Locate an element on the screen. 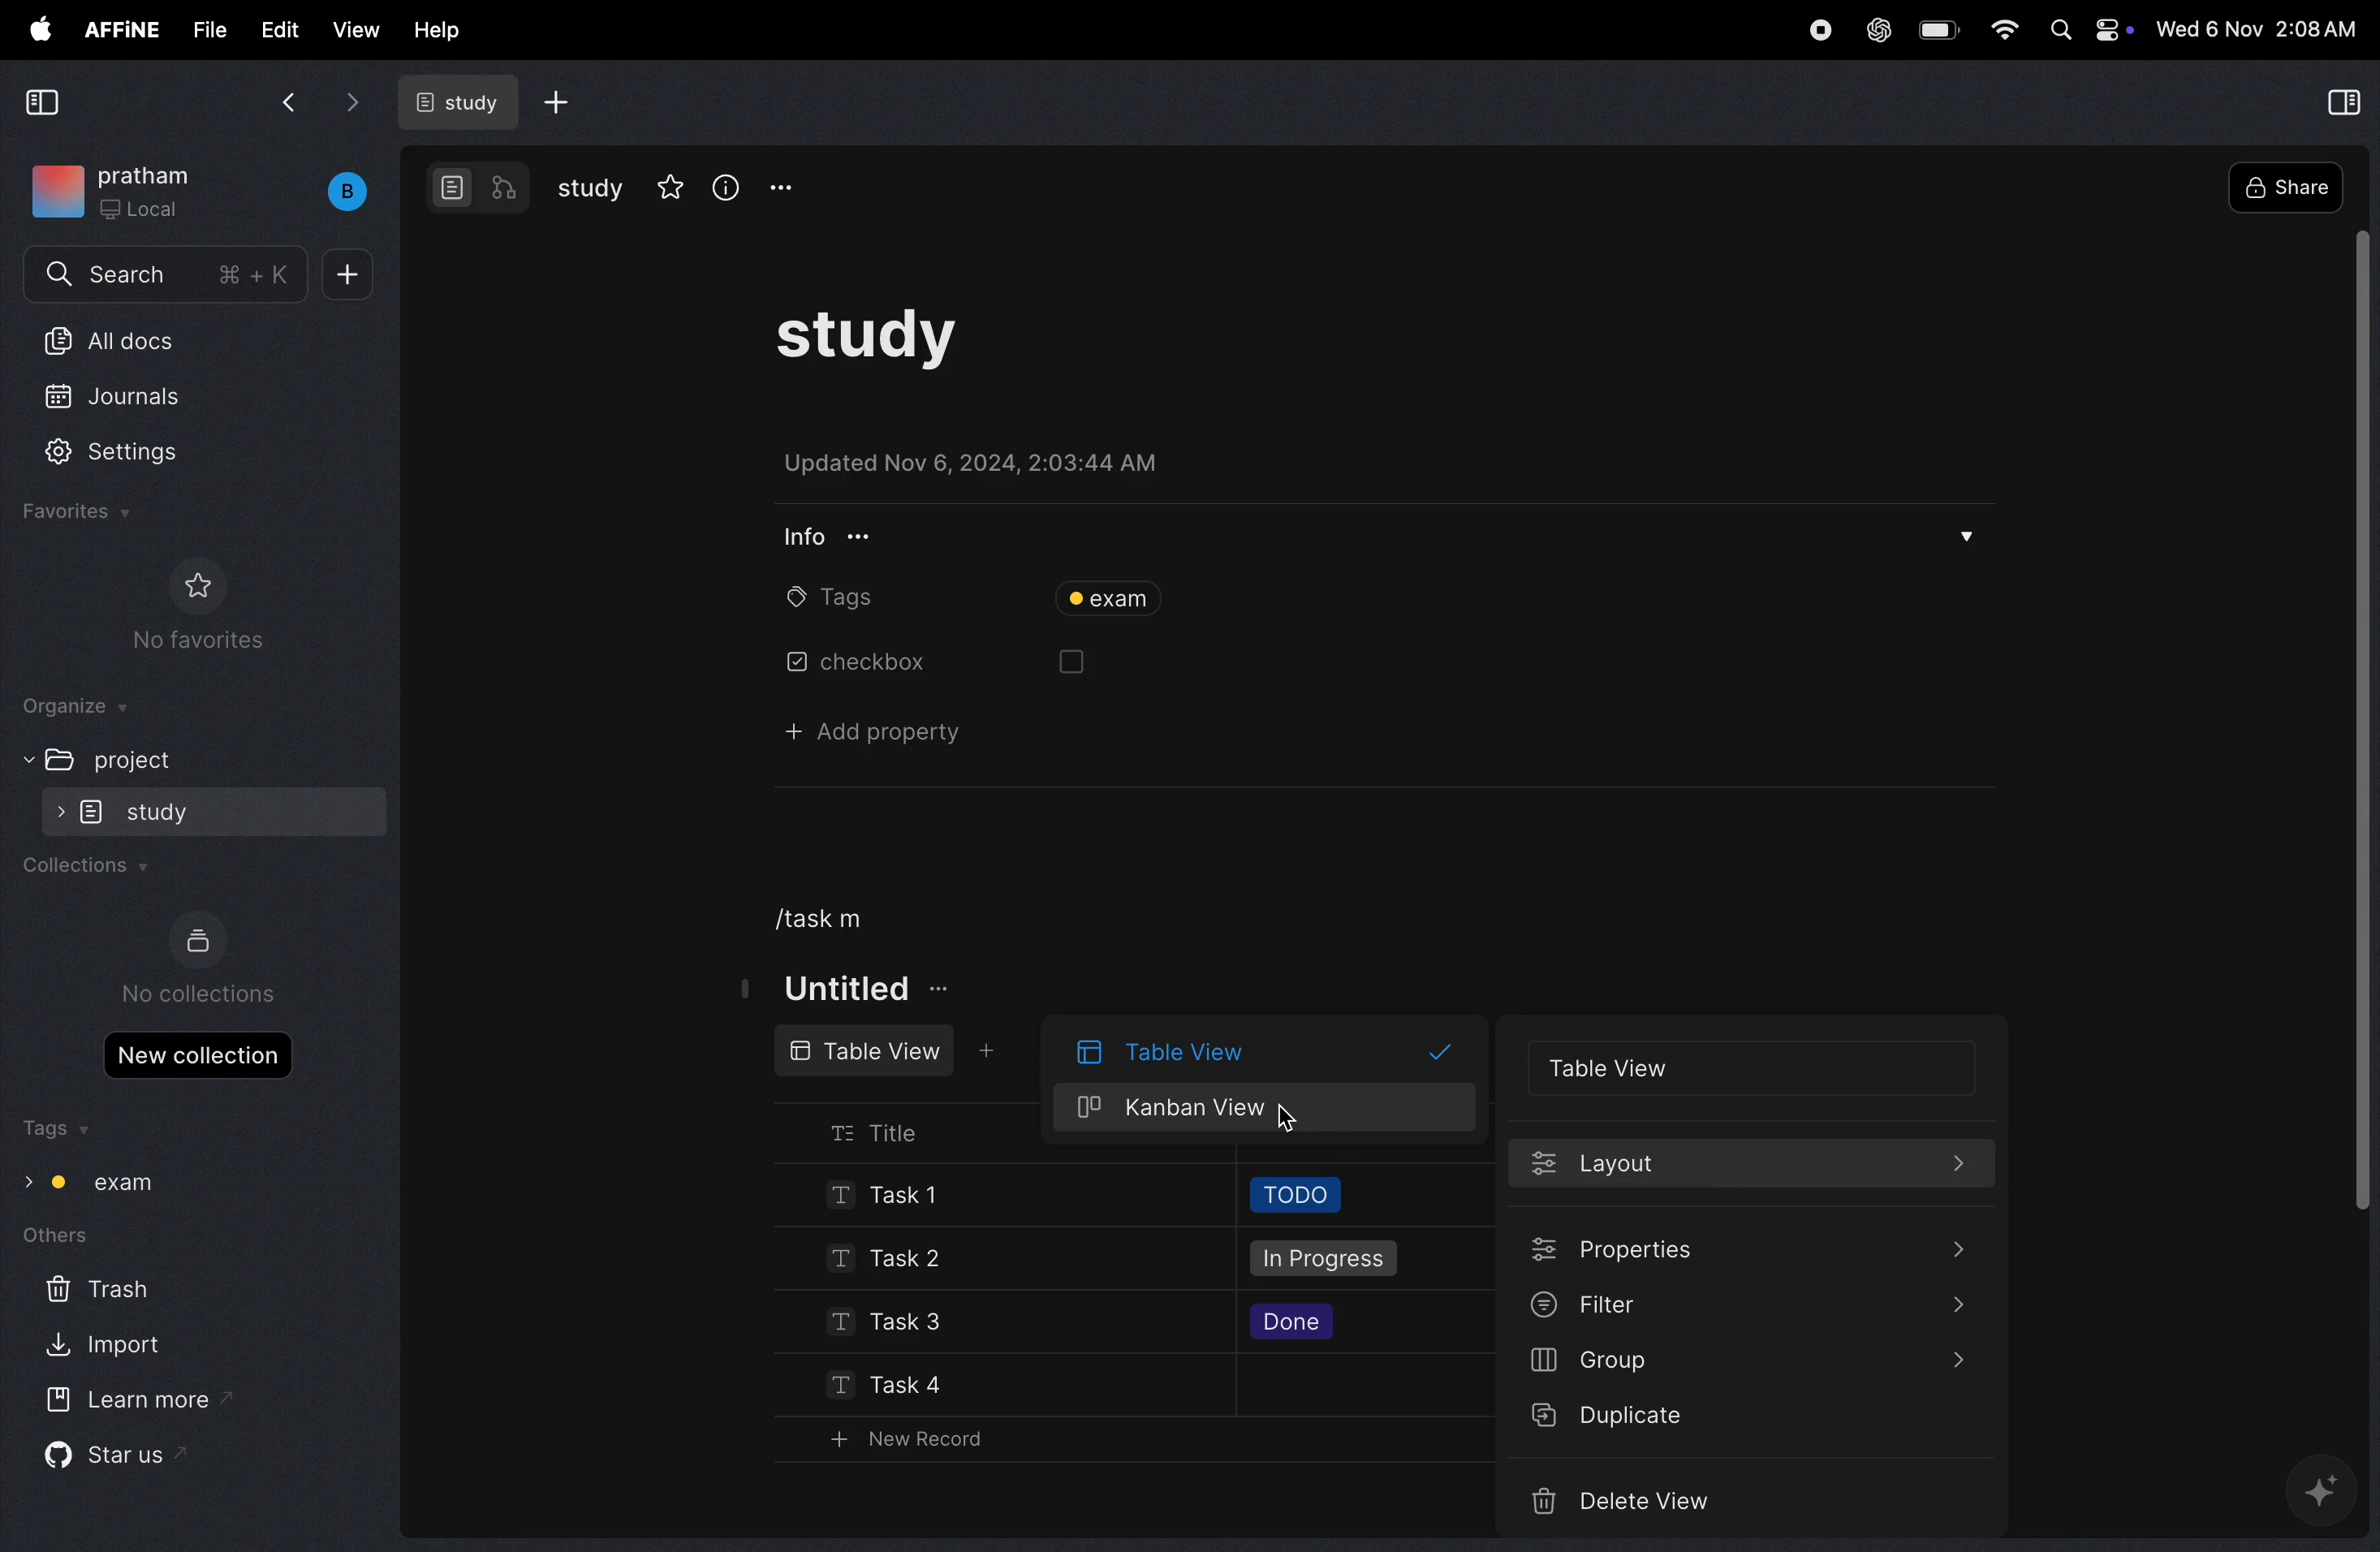  filter is located at coordinates (1748, 1304).